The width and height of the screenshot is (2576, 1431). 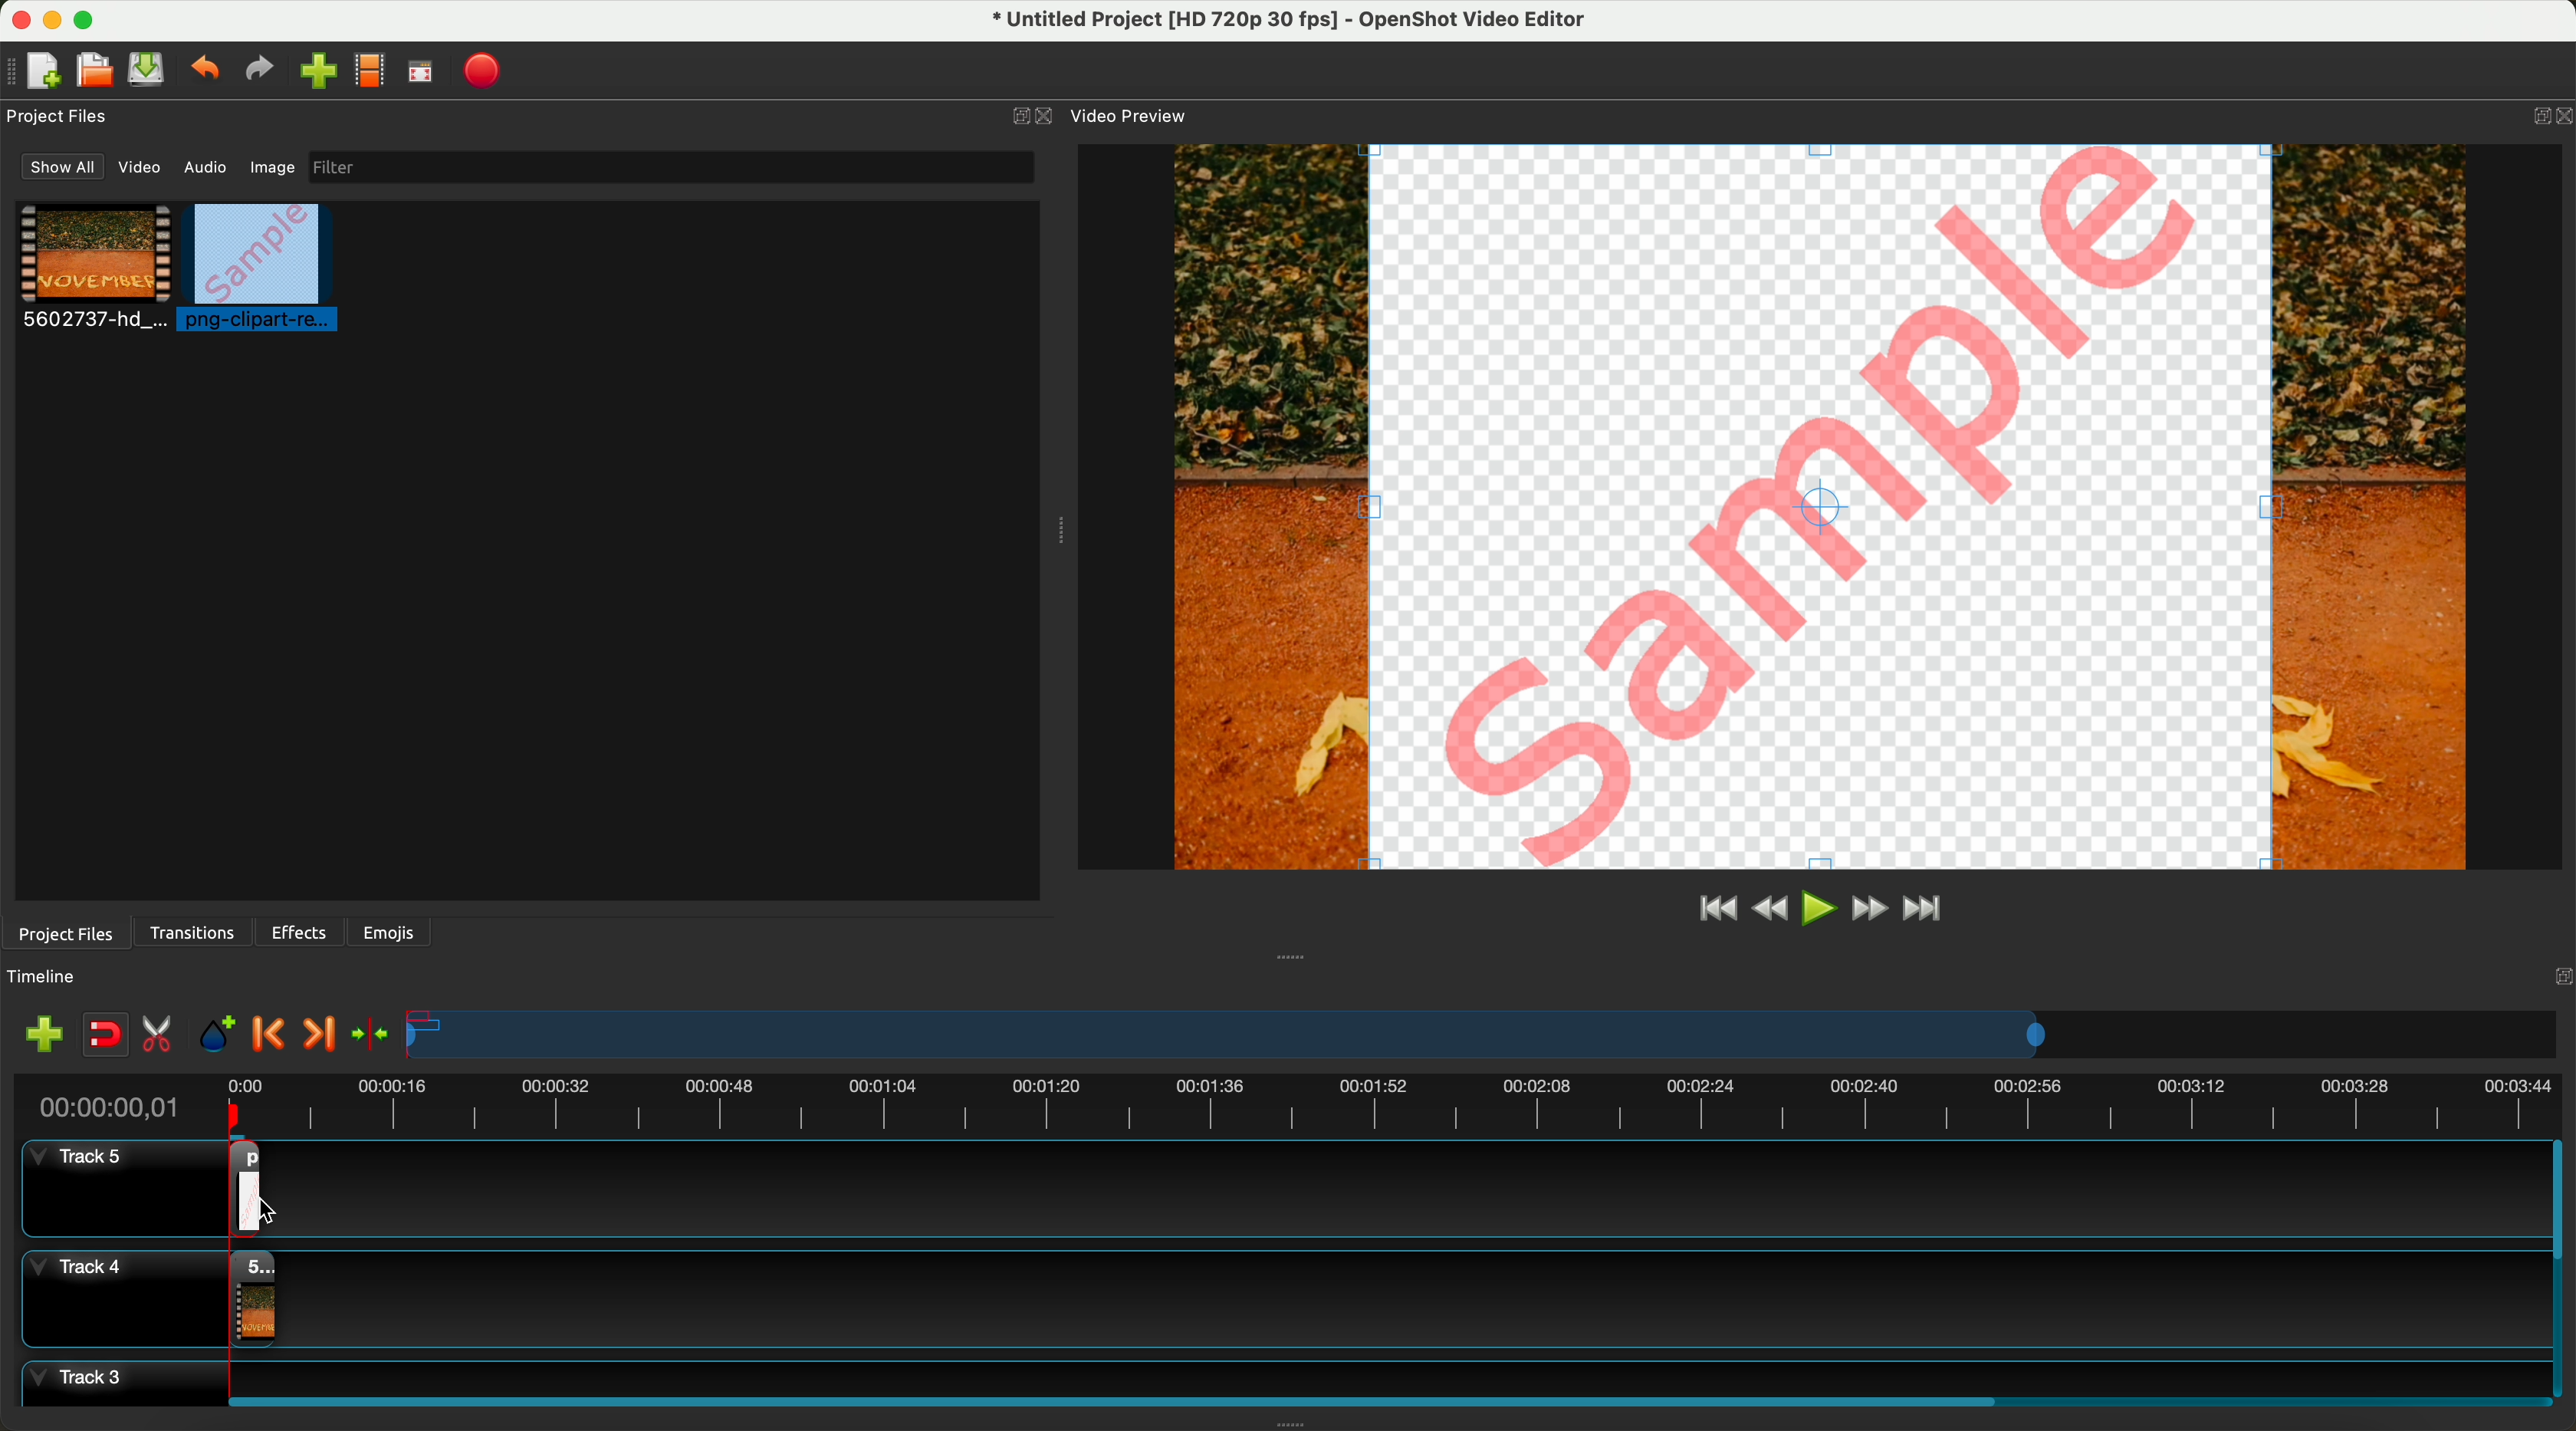 I want to click on file name, so click(x=1277, y=23).